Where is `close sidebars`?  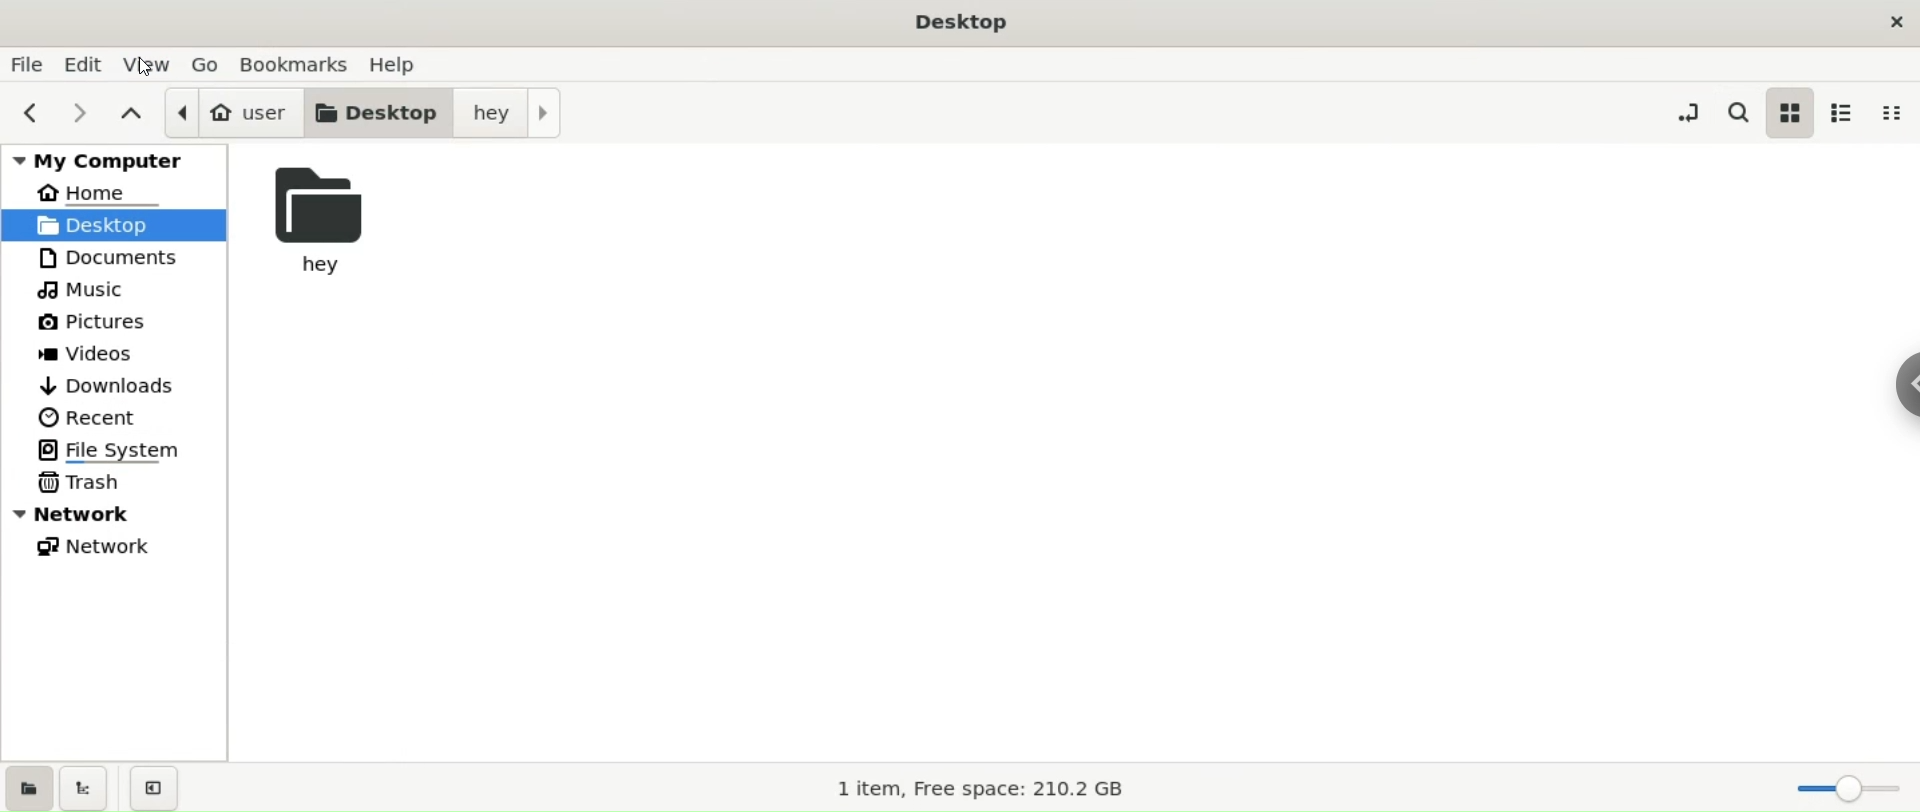 close sidebars is located at coordinates (160, 788).